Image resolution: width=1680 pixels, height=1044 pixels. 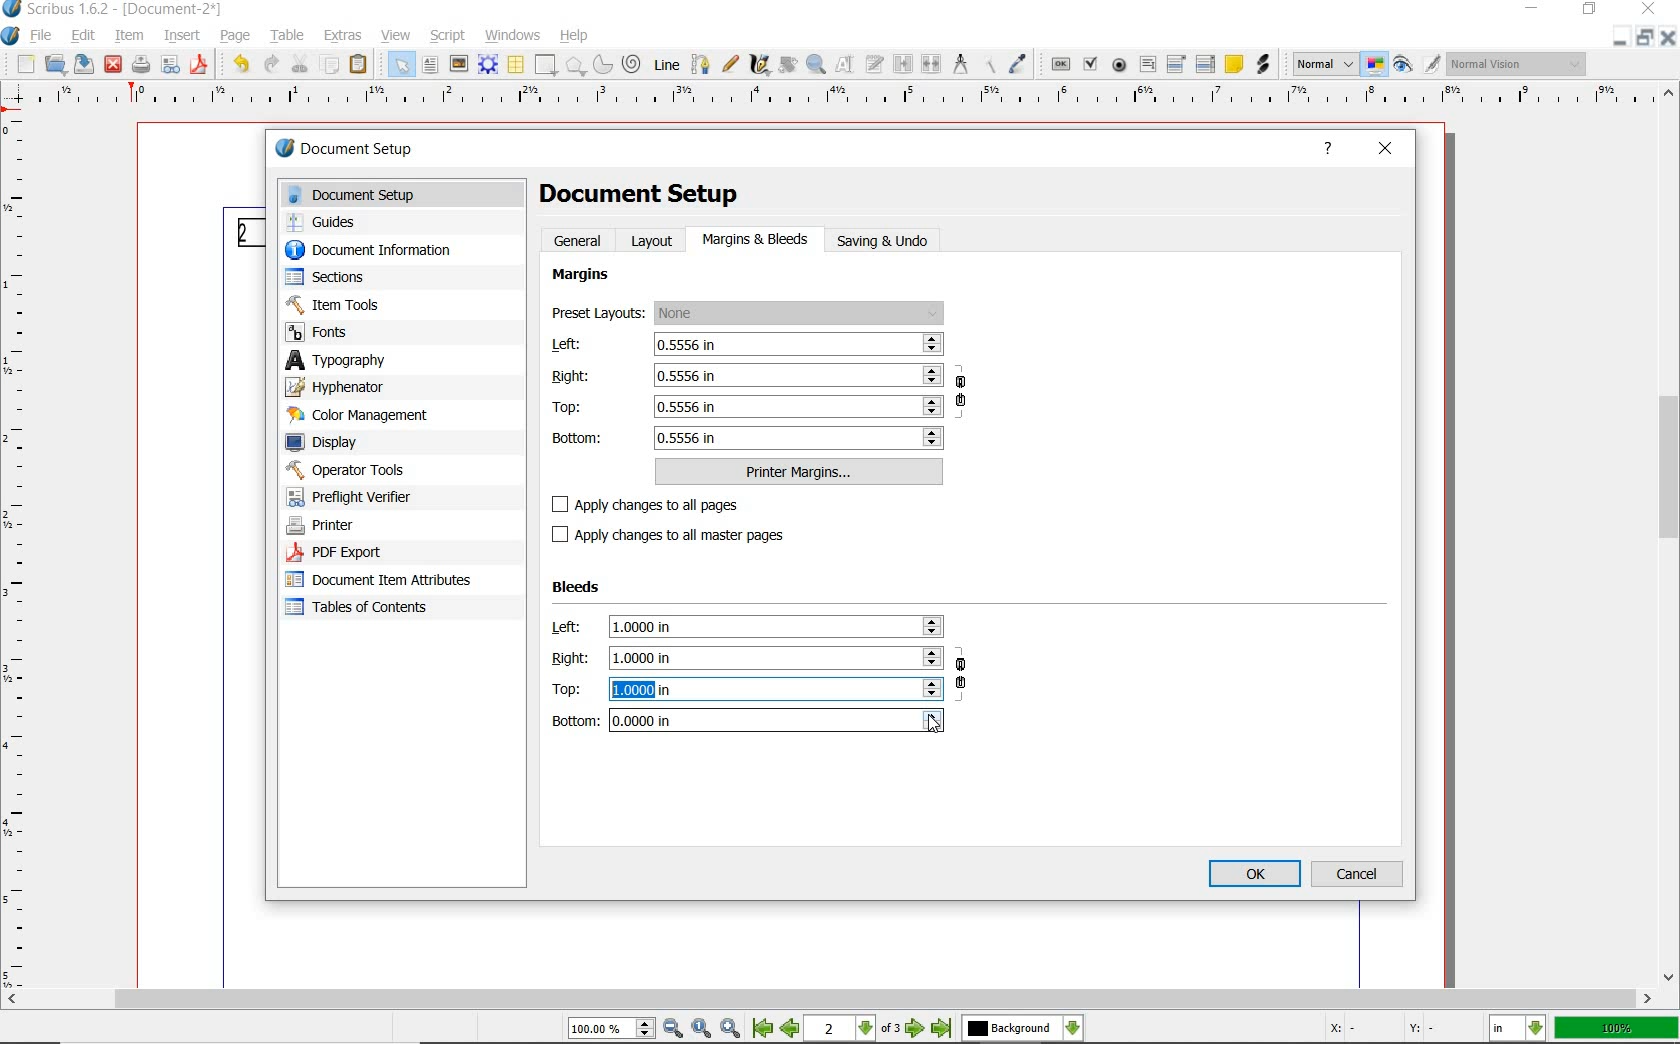 I want to click on table, so click(x=515, y=65).